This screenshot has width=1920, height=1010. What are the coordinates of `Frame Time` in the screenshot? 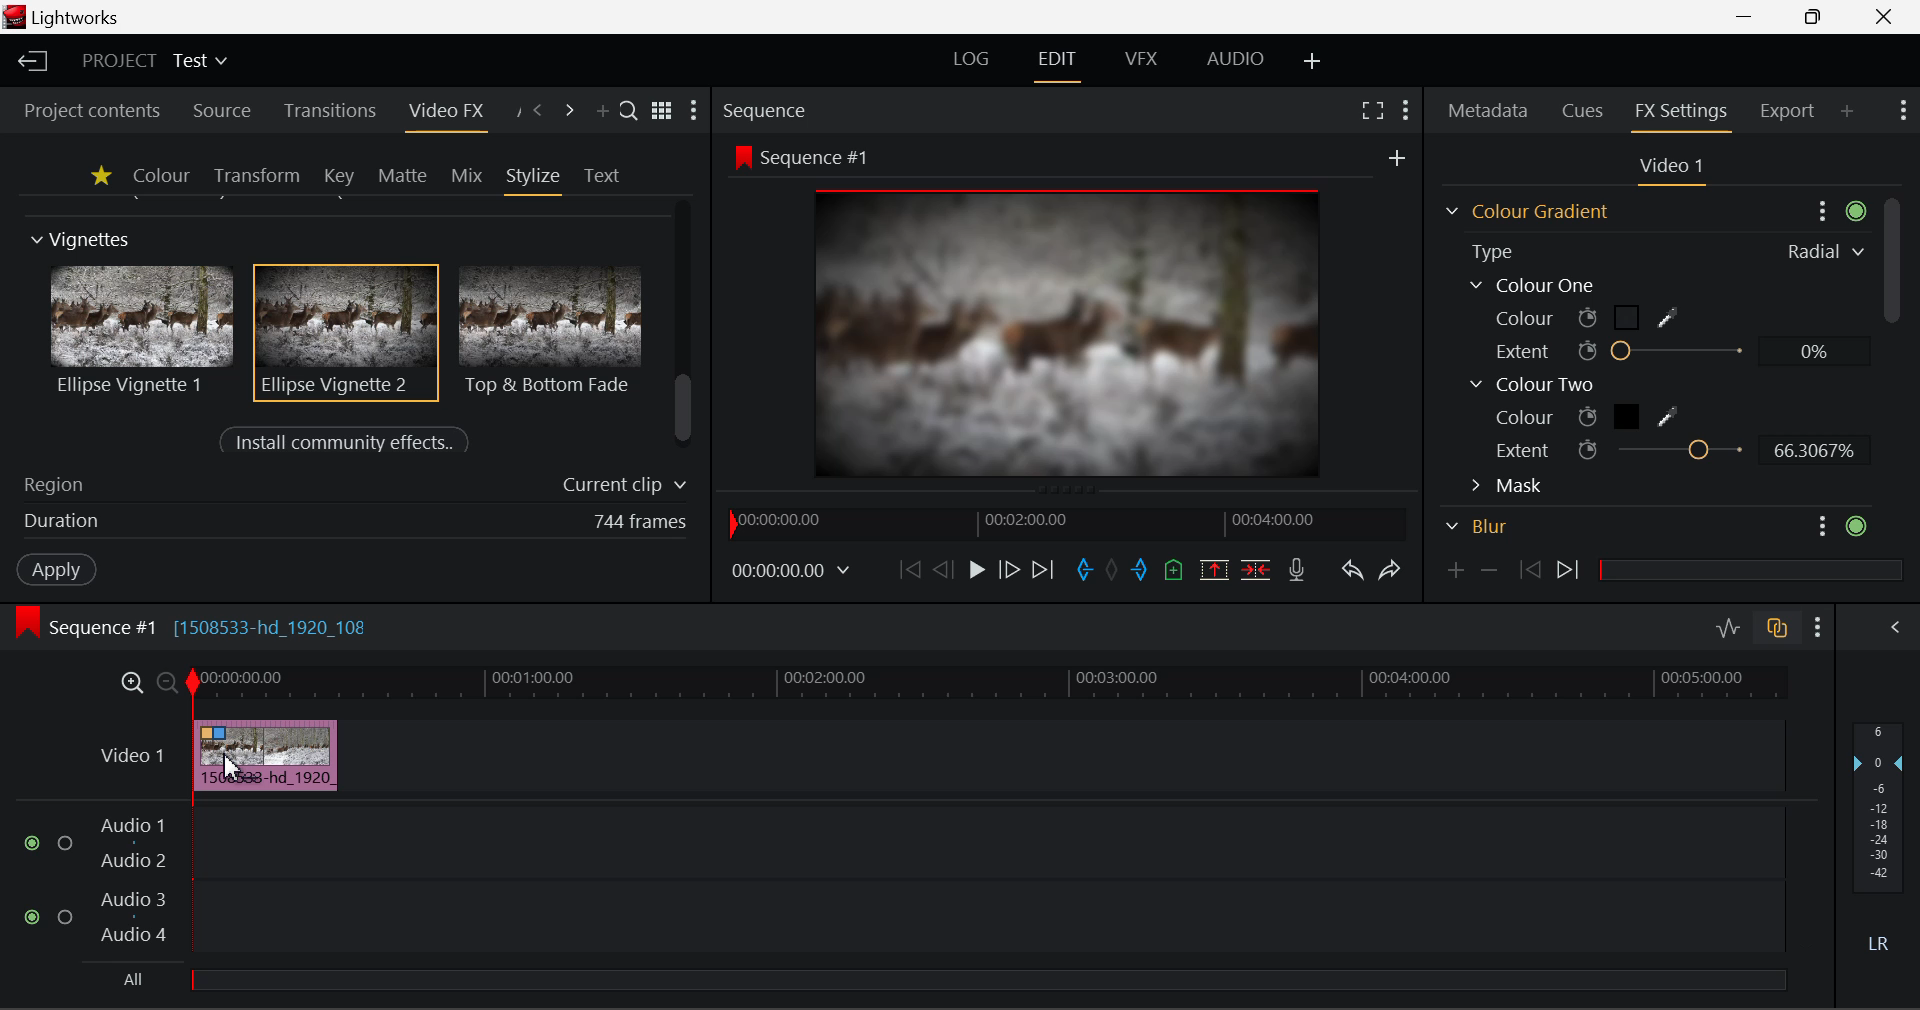 It's located at (792, 569).